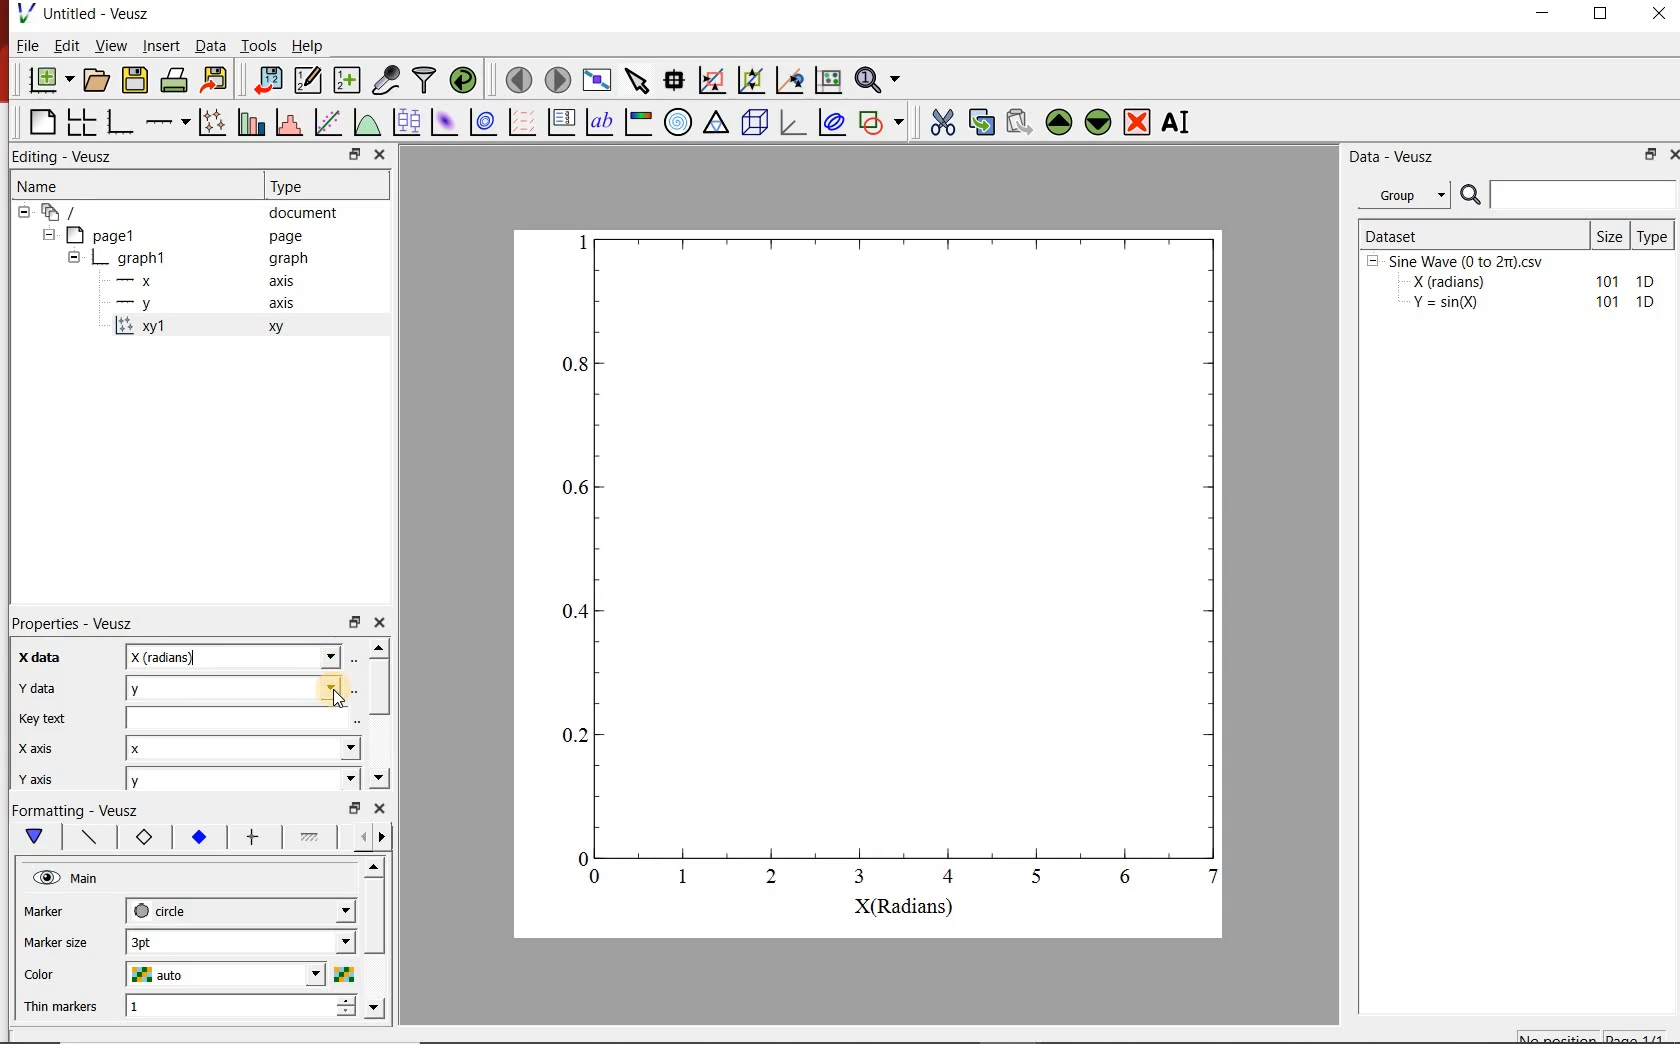  What do you see at coordinates (518, 79) in the screenshot?
I see `go to previous page` at bounding box center [518, 79].